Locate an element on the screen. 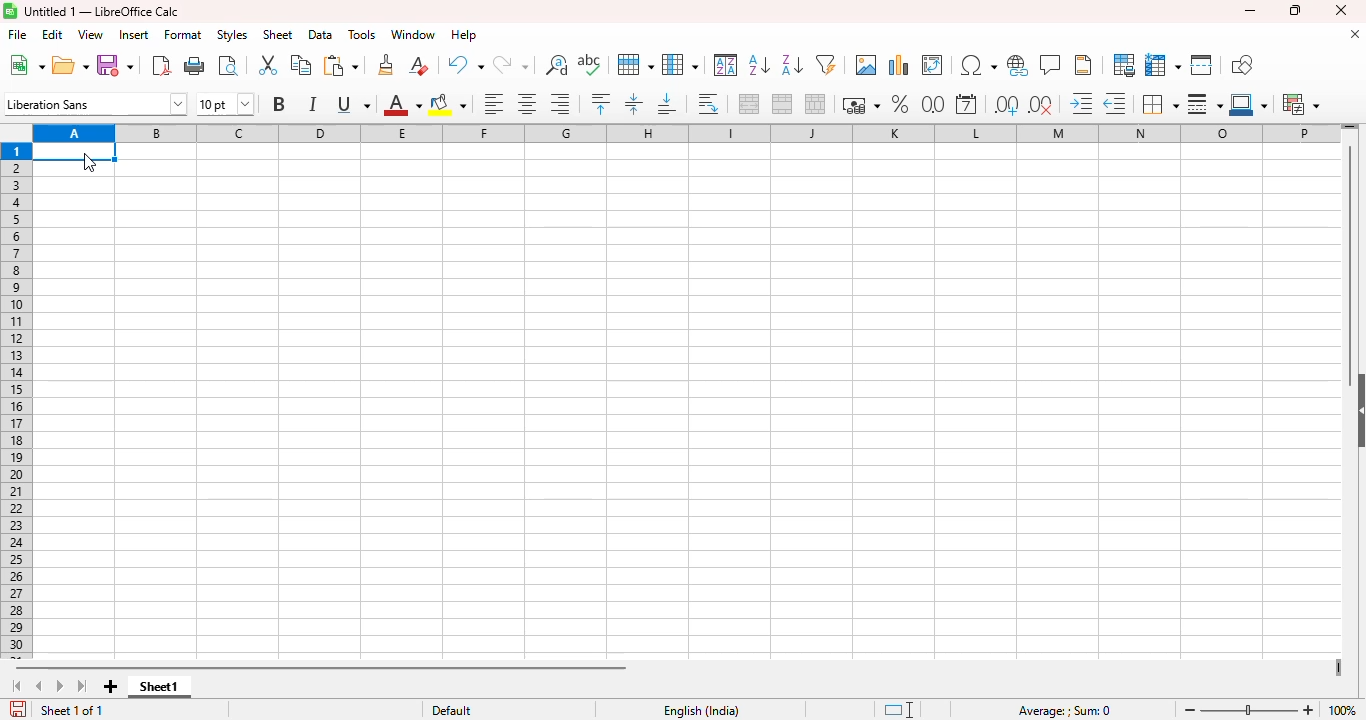 This screenshot has width=1366, height=720. clone formatting is located at coordinates (385, 65).